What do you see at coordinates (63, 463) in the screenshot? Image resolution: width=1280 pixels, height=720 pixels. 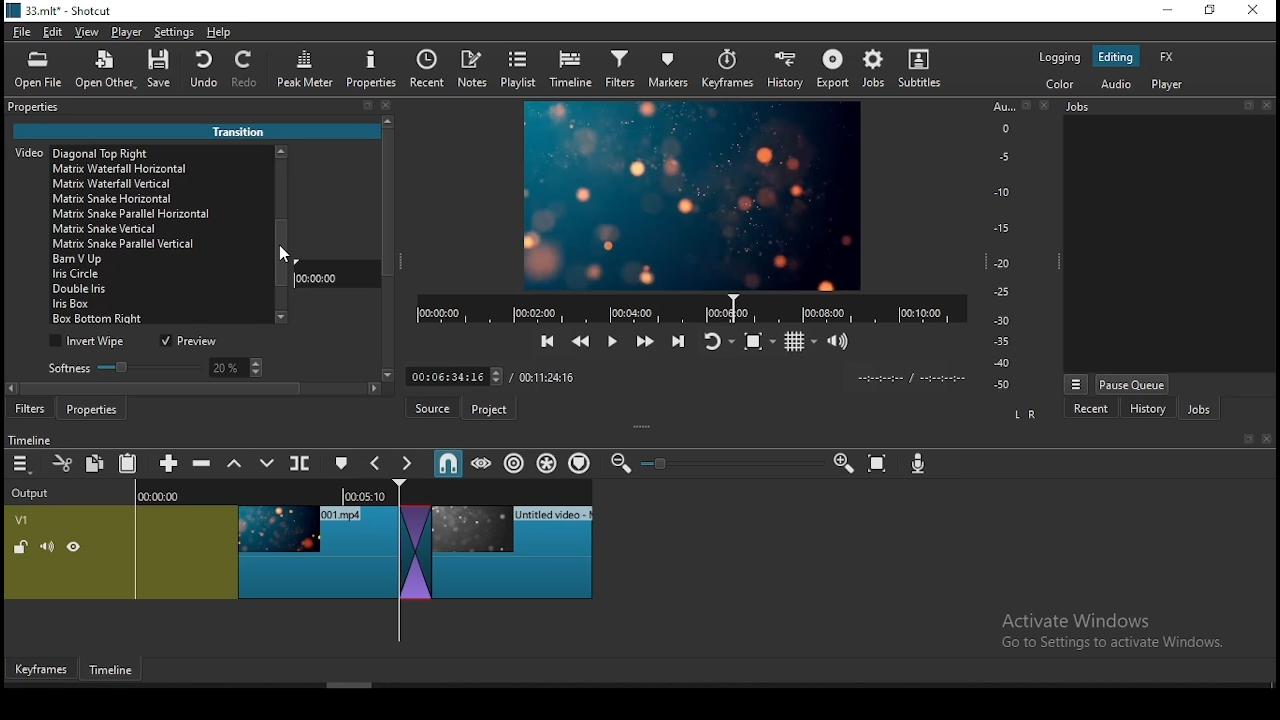 I see `cut` at bounding box center [63, 463].